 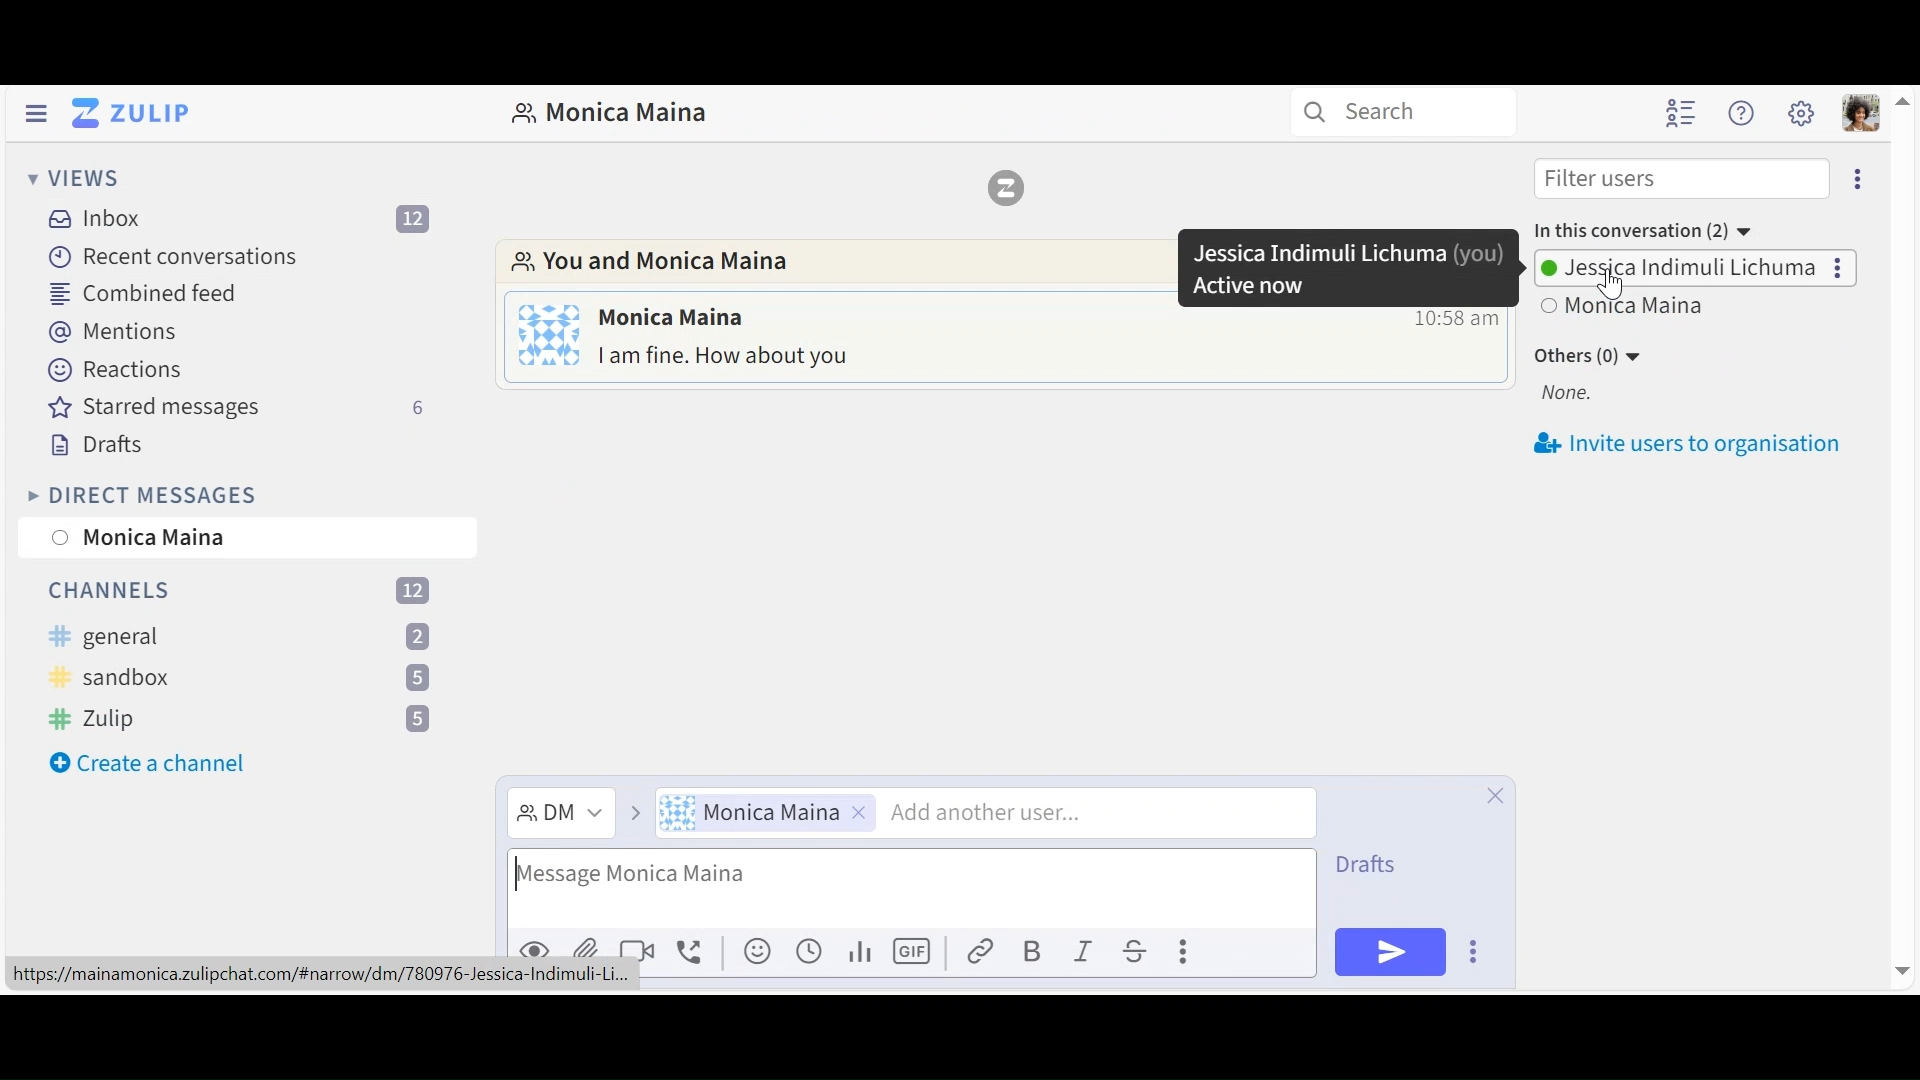 What do you see at coordinates (1694, 447) in the screenshot?
I see `invite` at bounding box center [1694, 447].